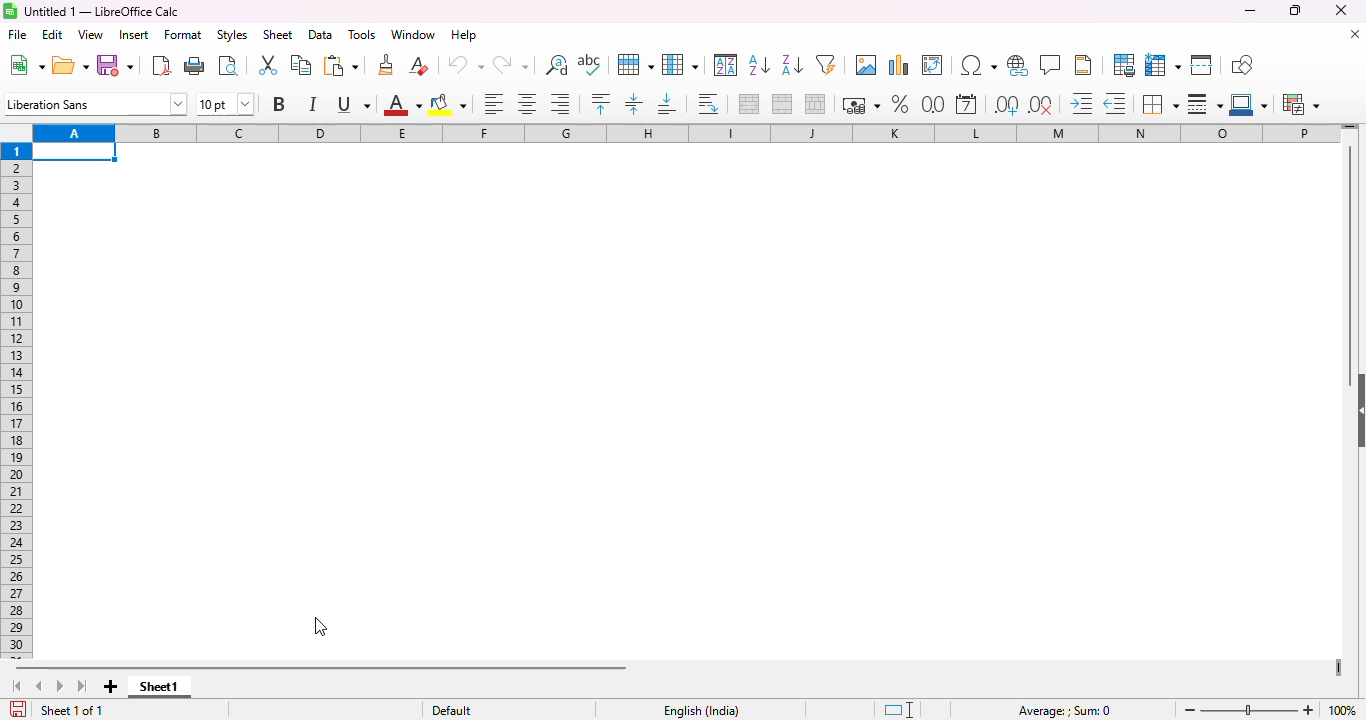 The height and width of the screenshot is (720, 1366). Describe the element at coordinates (1249, 104) in the screenshot. I see `border color` at that location.